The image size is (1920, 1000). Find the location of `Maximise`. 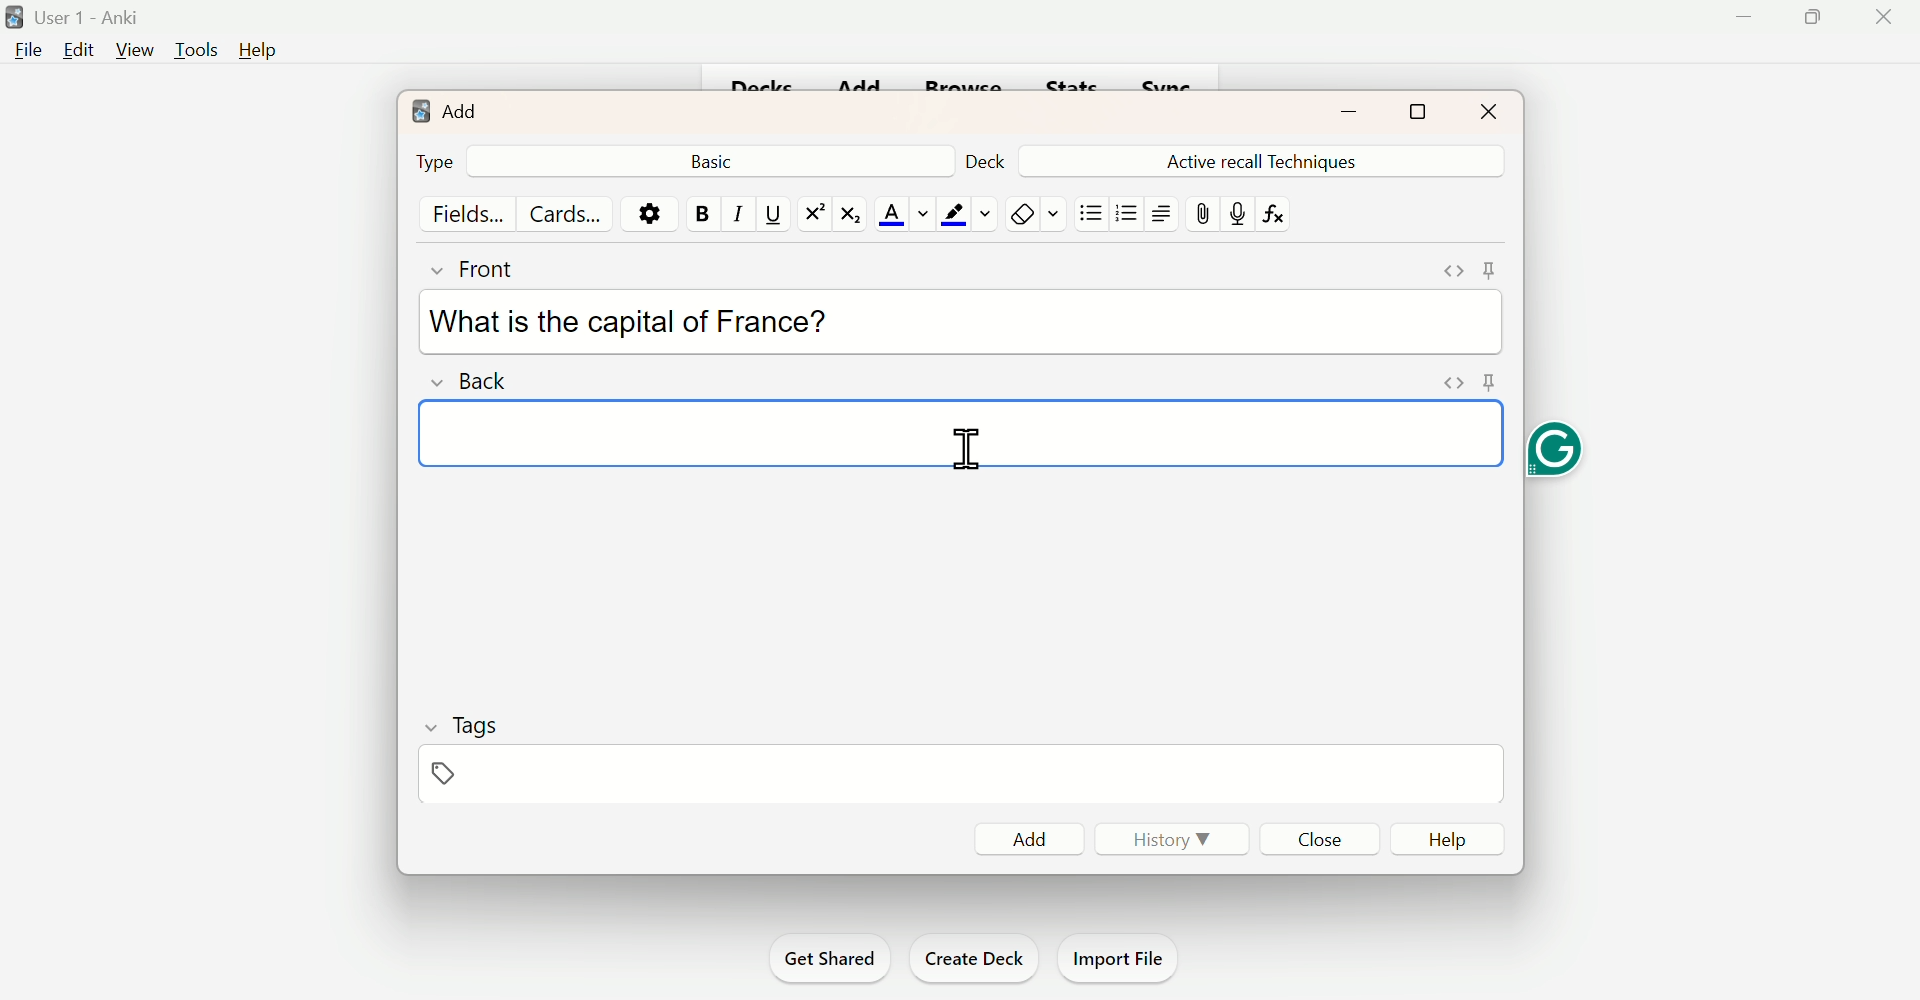

Maximise is located at coordinates (1430, 111).